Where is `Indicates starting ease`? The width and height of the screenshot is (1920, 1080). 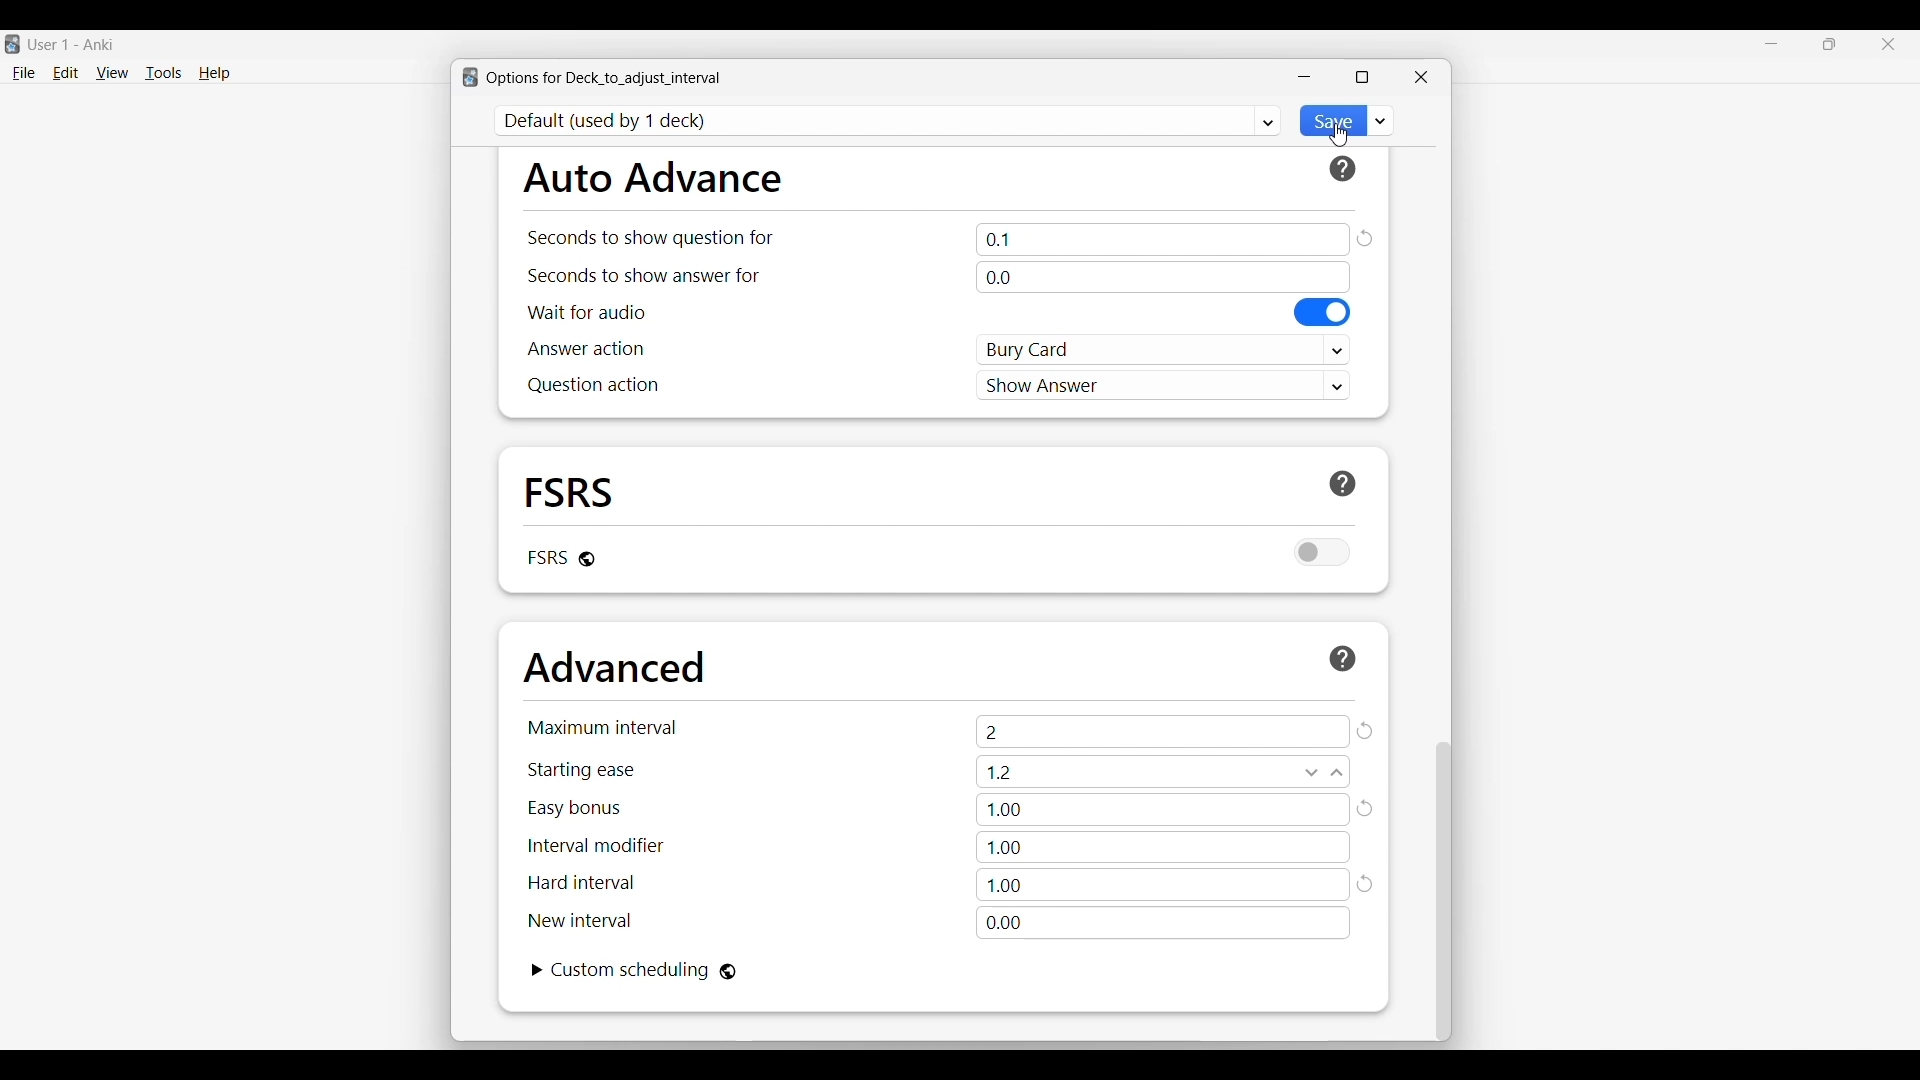 Indicates starting ease is located at coordinates (583, 770).